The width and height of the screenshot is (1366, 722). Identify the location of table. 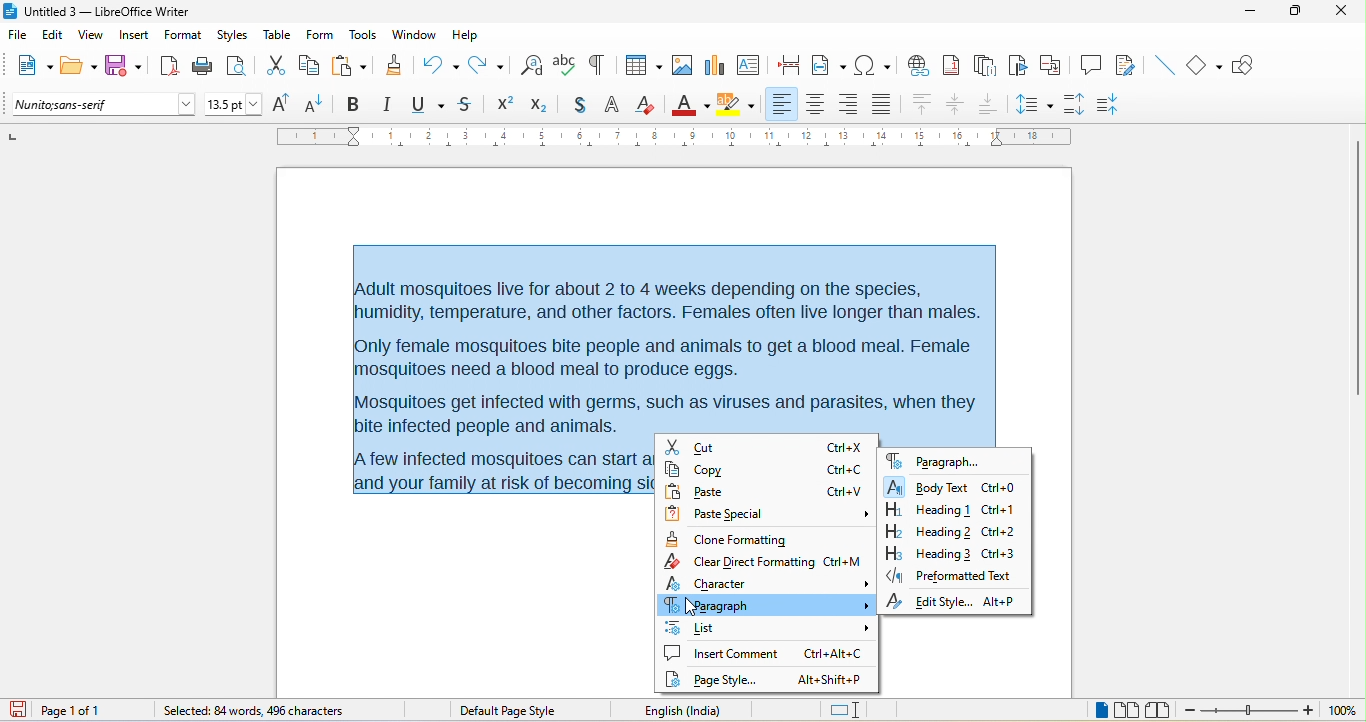
(278, 34).